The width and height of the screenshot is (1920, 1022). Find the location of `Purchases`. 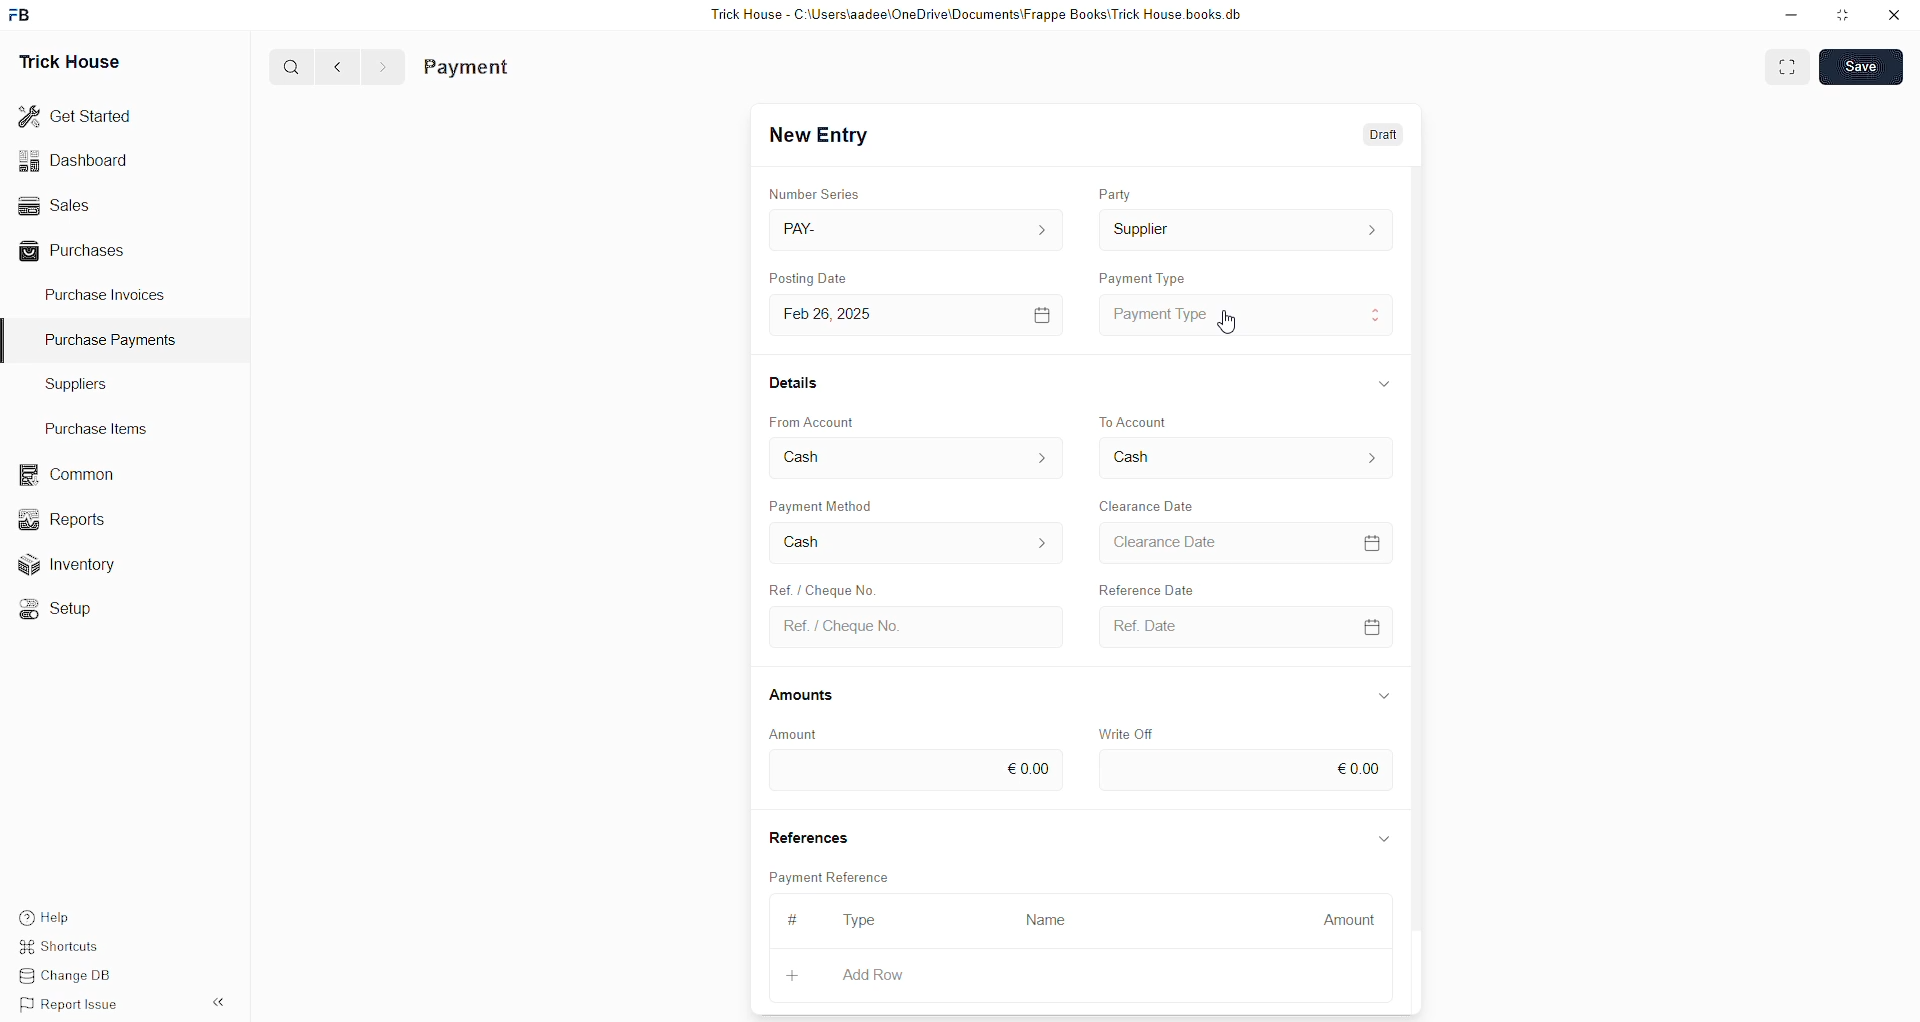

Purchases is located at coordinates (76, 253).